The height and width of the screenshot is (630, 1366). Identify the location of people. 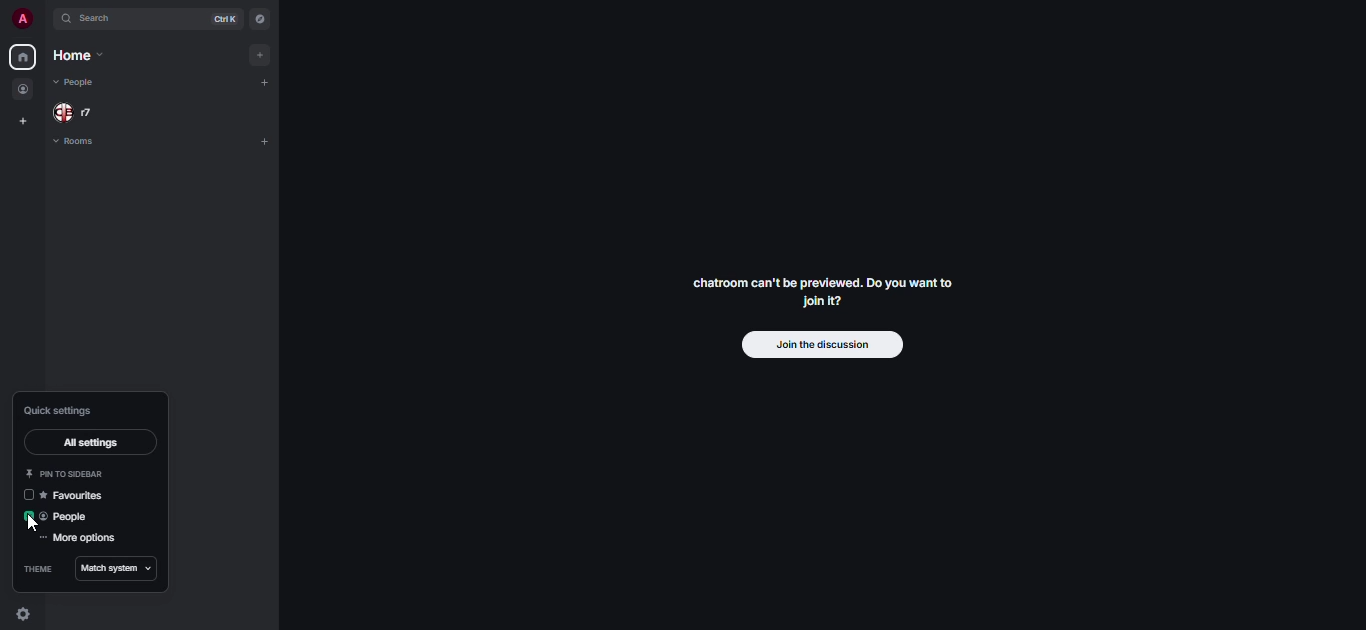
(74, 81).